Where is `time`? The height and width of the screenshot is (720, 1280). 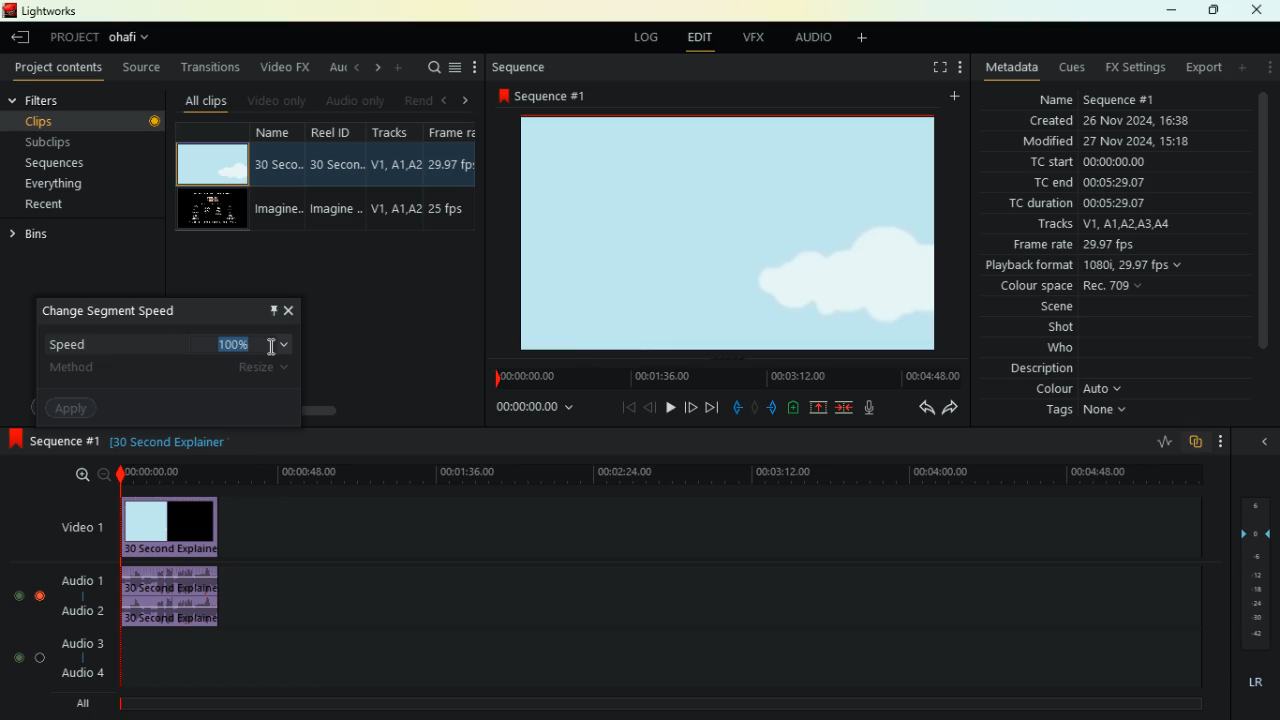 time is located at coordinates (664, 474).